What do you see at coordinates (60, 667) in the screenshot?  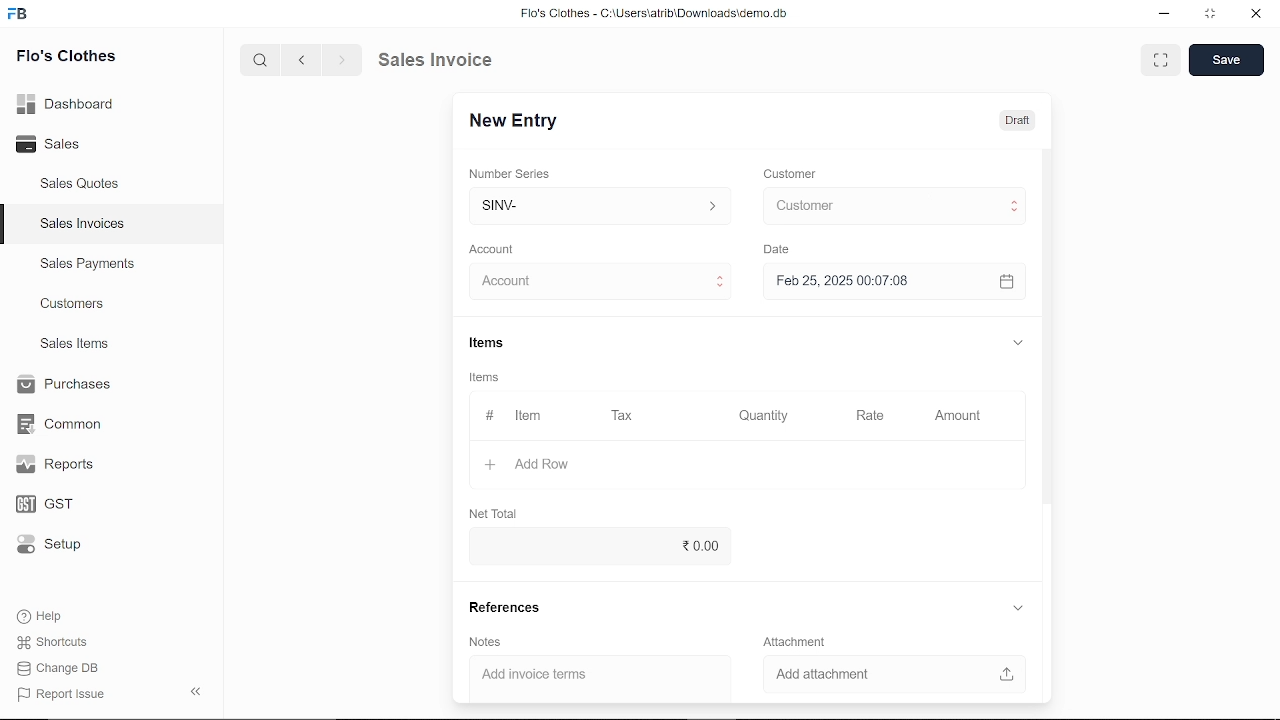 I see `Change DB` at bounding box center [60, 667].